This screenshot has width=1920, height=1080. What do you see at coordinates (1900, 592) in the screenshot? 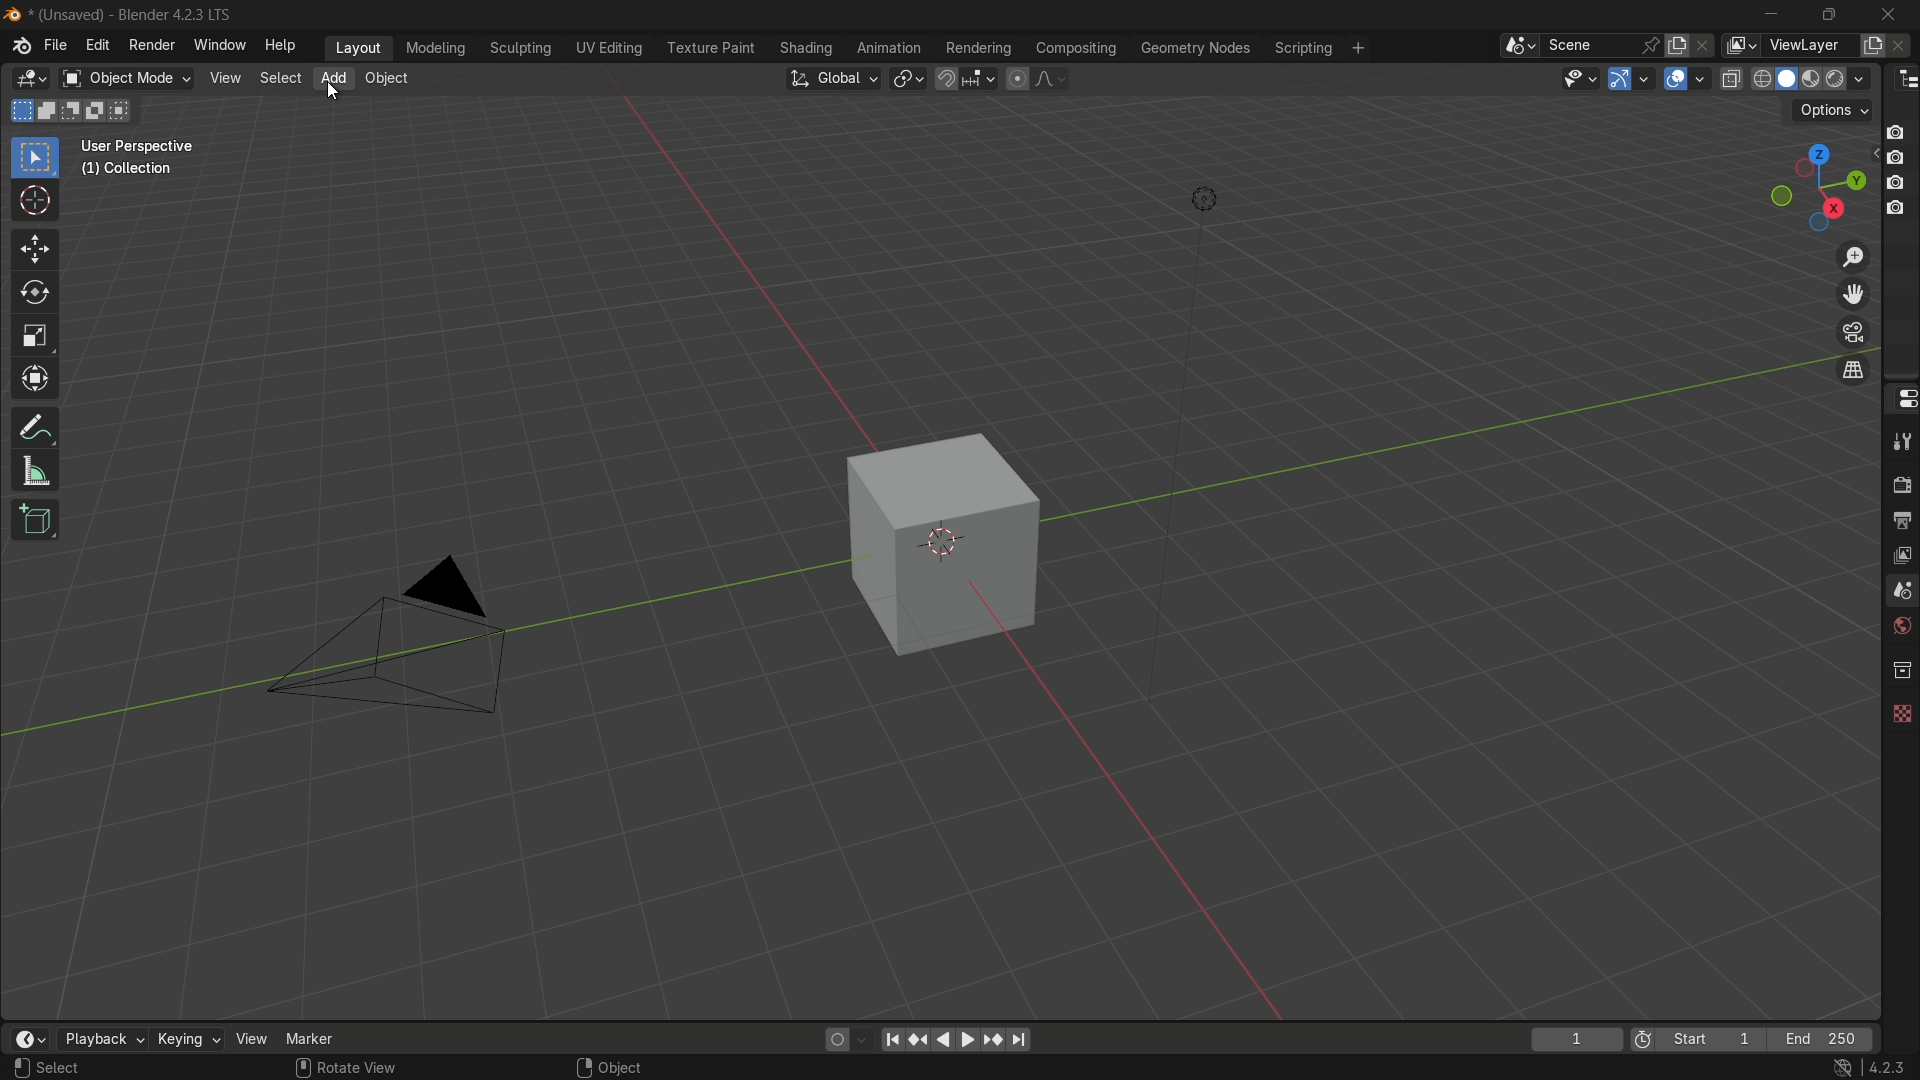
I see `scene` at bounding box center [1900, 592].